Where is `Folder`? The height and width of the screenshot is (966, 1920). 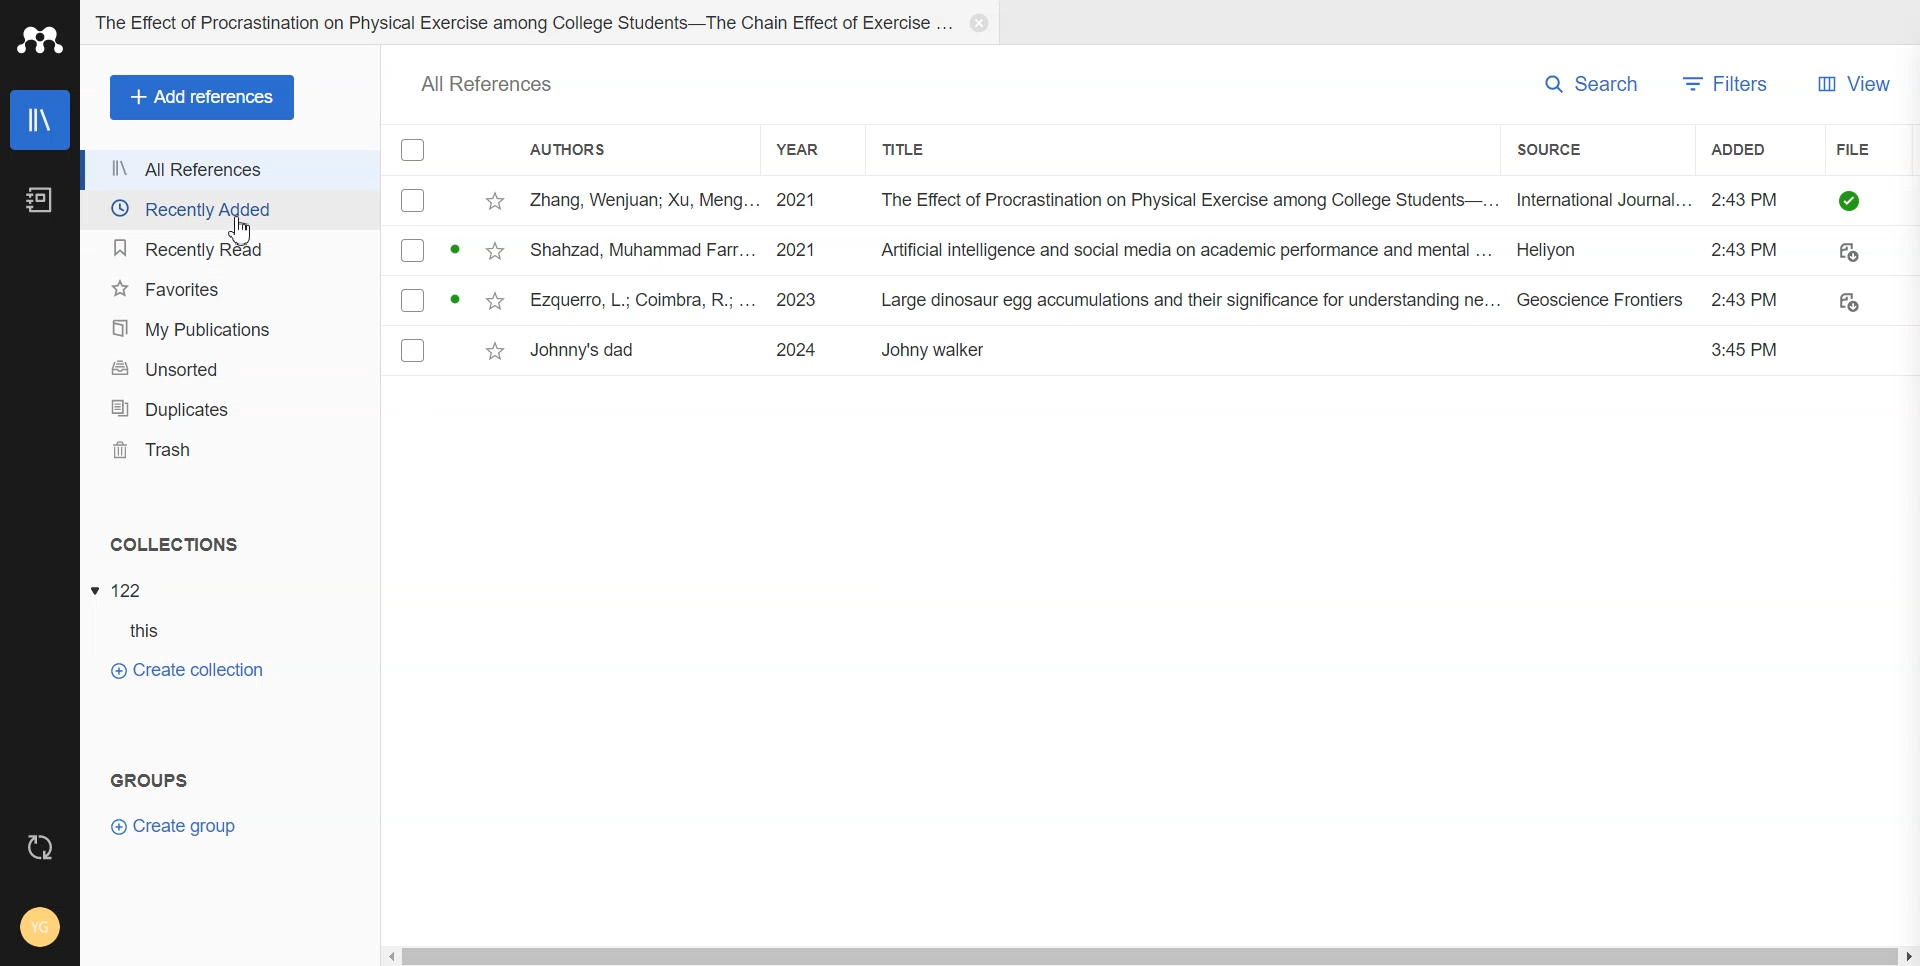
Folder is located at coordinates (123, 590).